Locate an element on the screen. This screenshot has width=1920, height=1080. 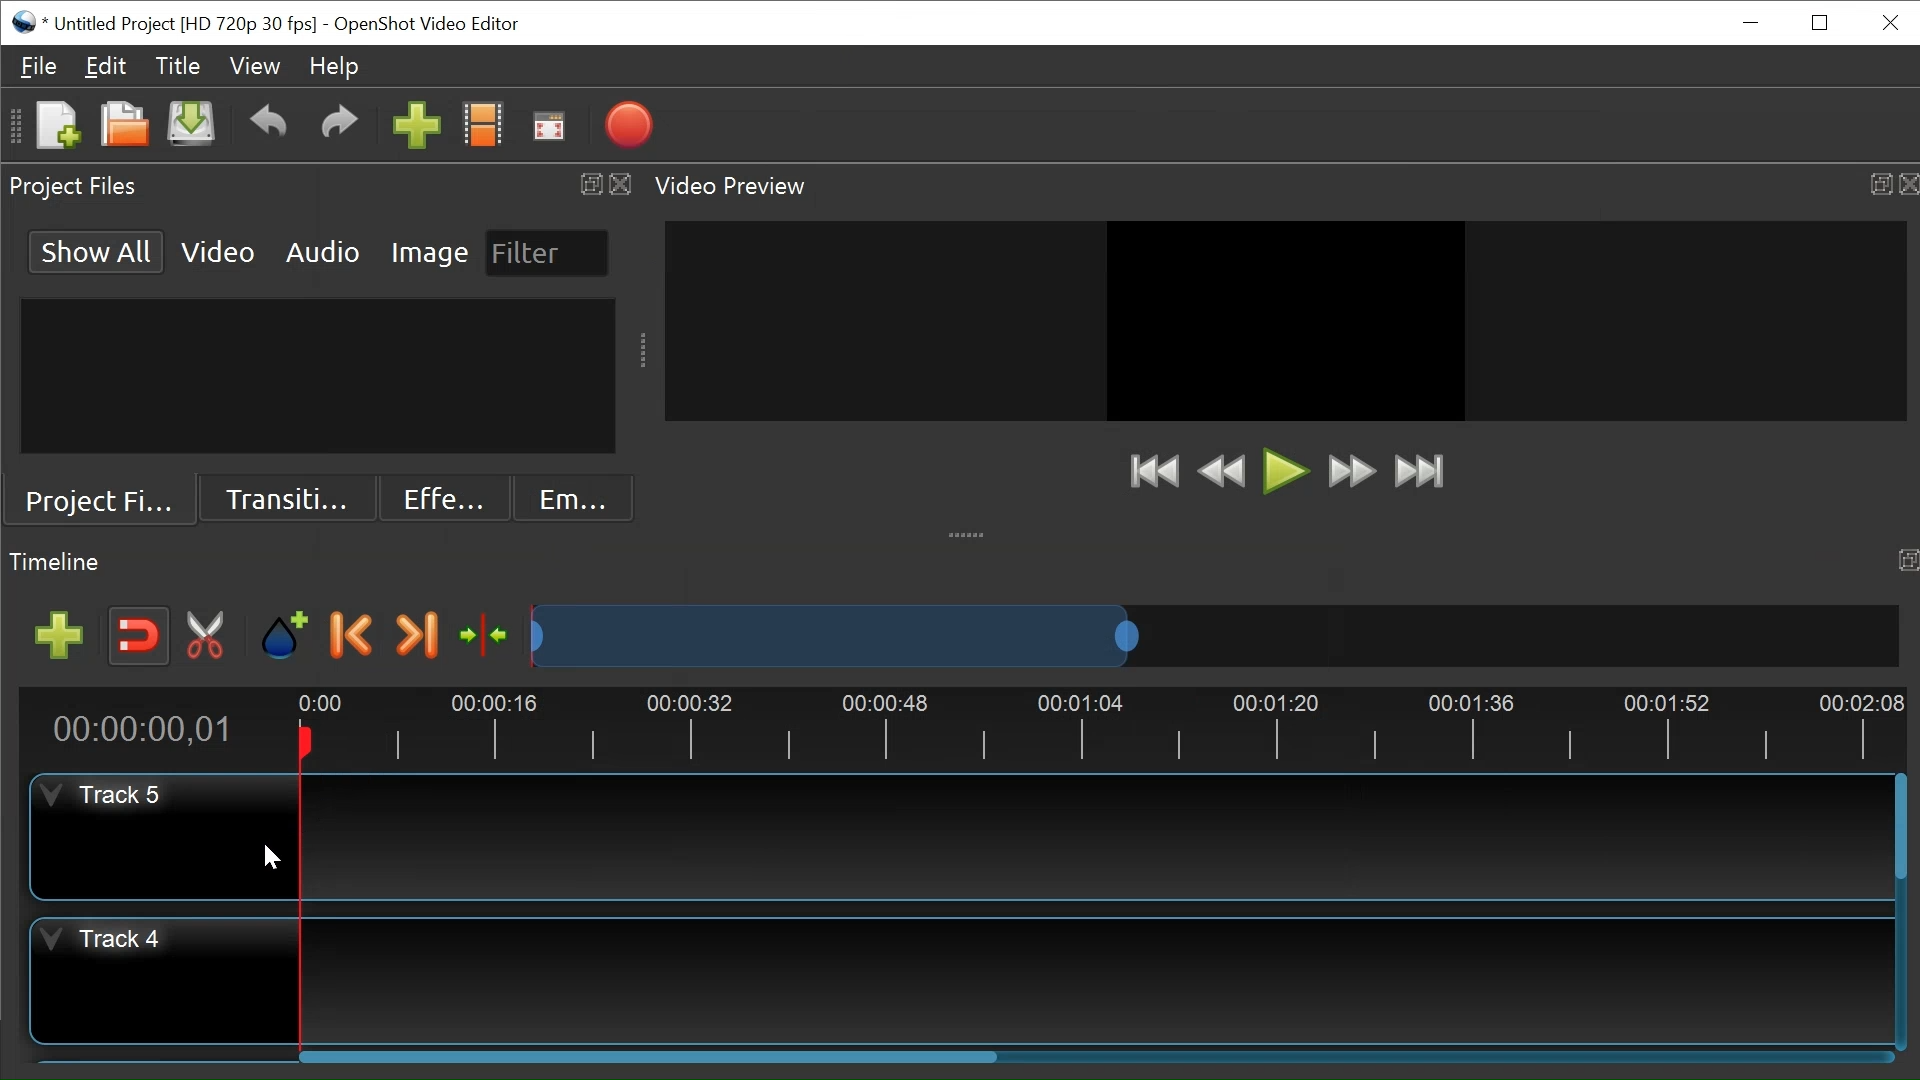
Previous Marker is located at coordinates (352, 634).